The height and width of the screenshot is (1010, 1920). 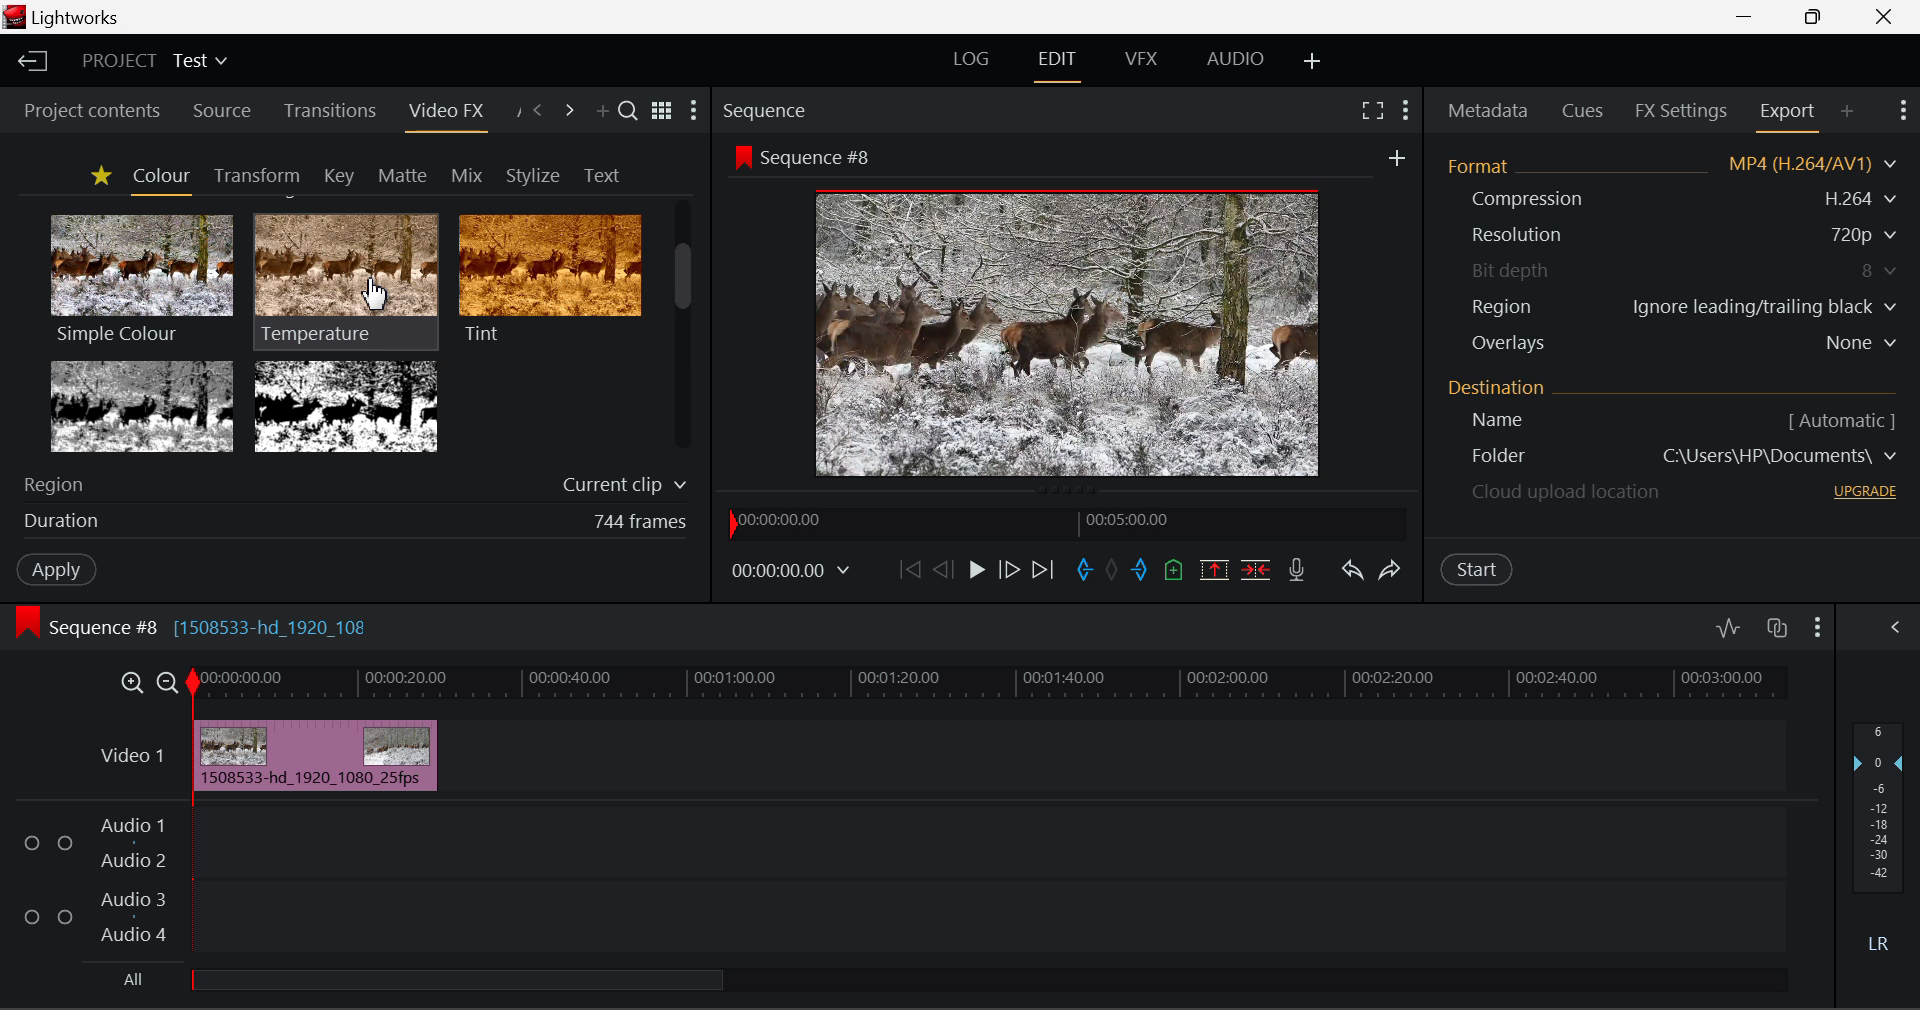 I want to click on Sequence Preview Screen, so click(x=1072, y=331).